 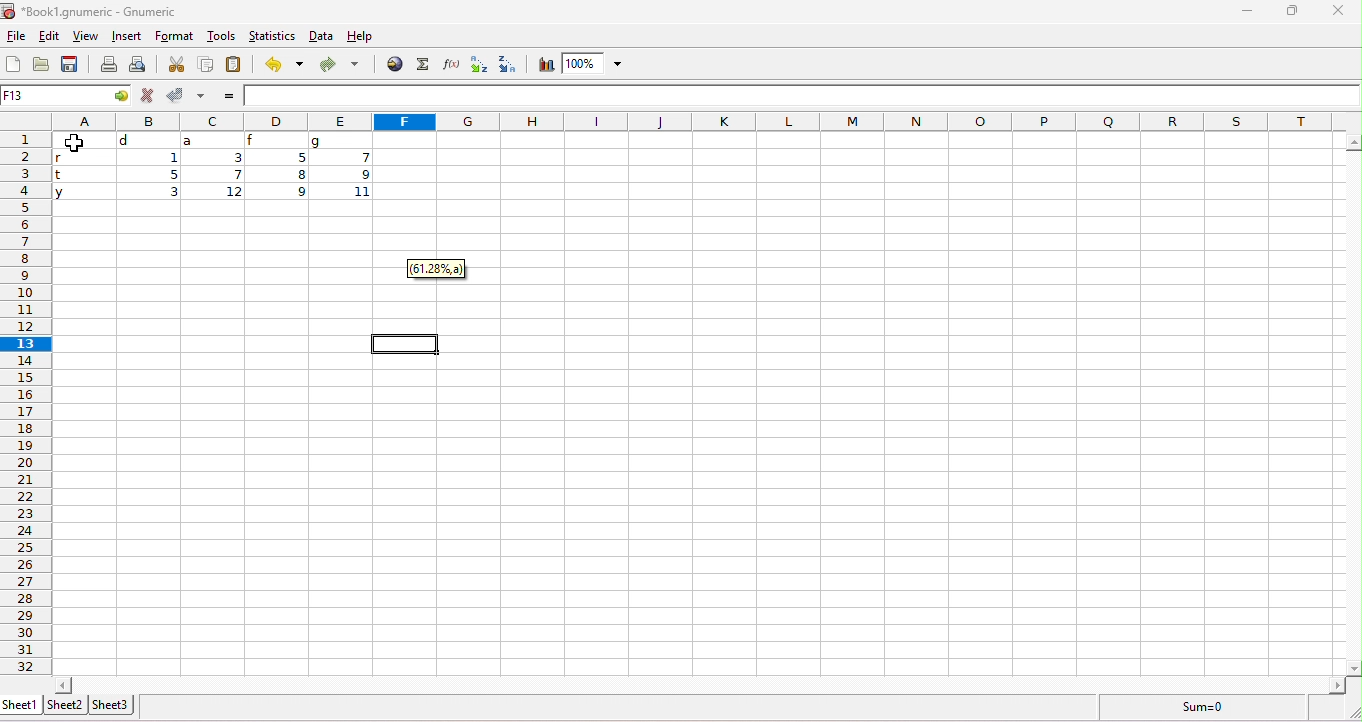 I want to click on selected cell number, so click(x=52, y=96).